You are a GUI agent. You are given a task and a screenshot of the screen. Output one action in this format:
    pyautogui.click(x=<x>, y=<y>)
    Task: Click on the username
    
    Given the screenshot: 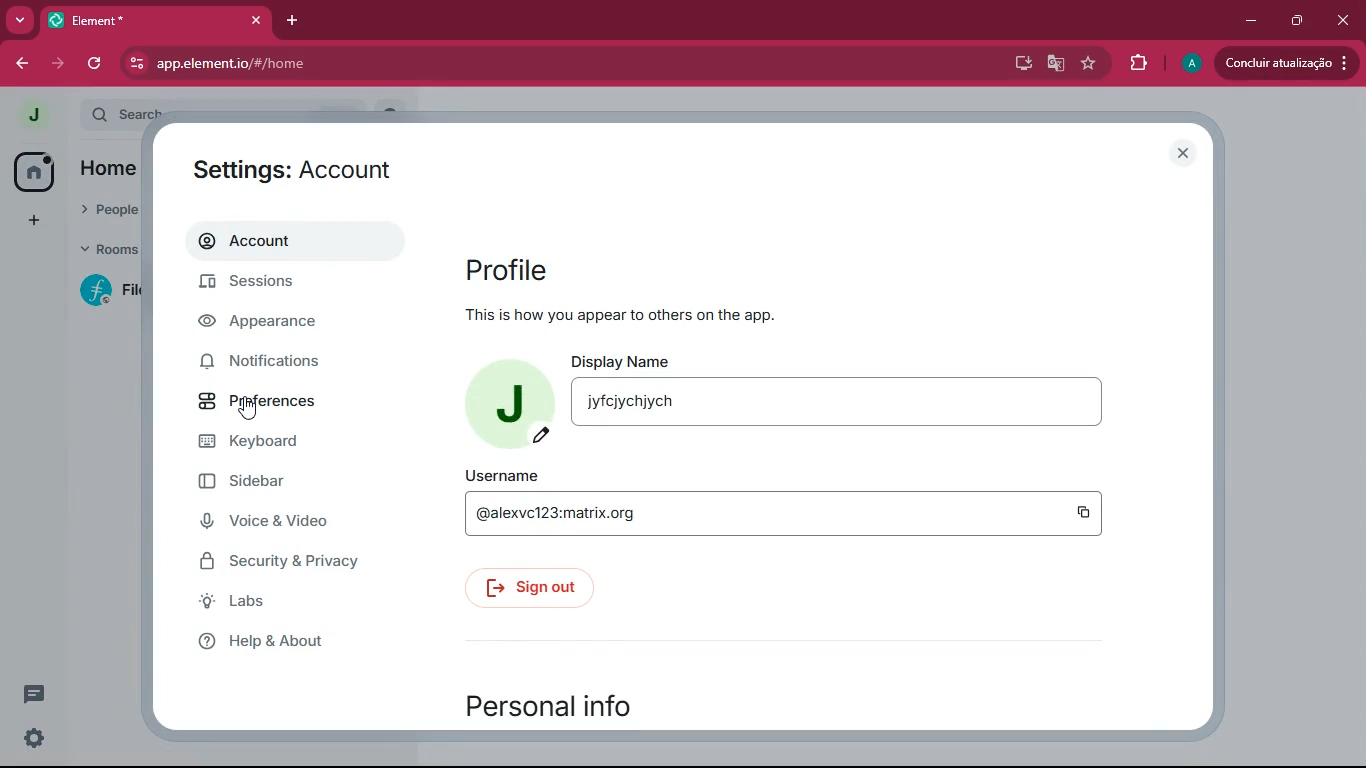 What is the action you would take?
    pyautogui.click(x=500, y=476)
    